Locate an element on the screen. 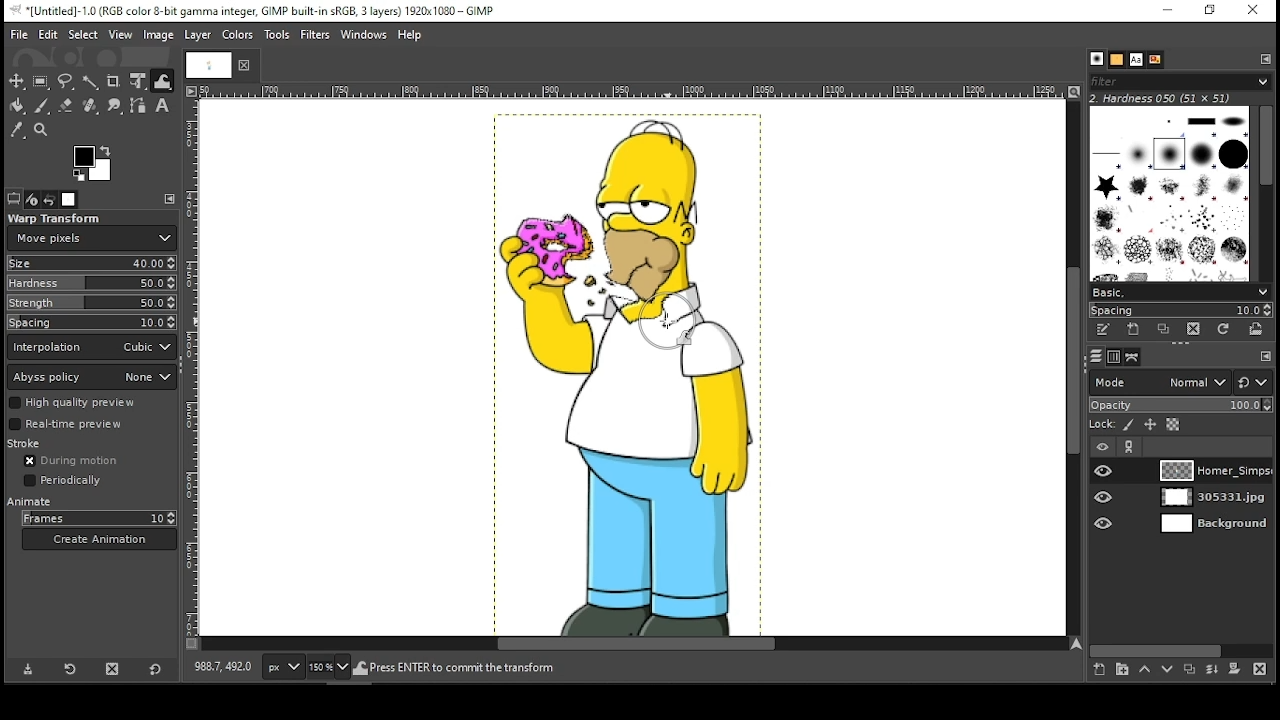  image is located at coordinates (629, 376).